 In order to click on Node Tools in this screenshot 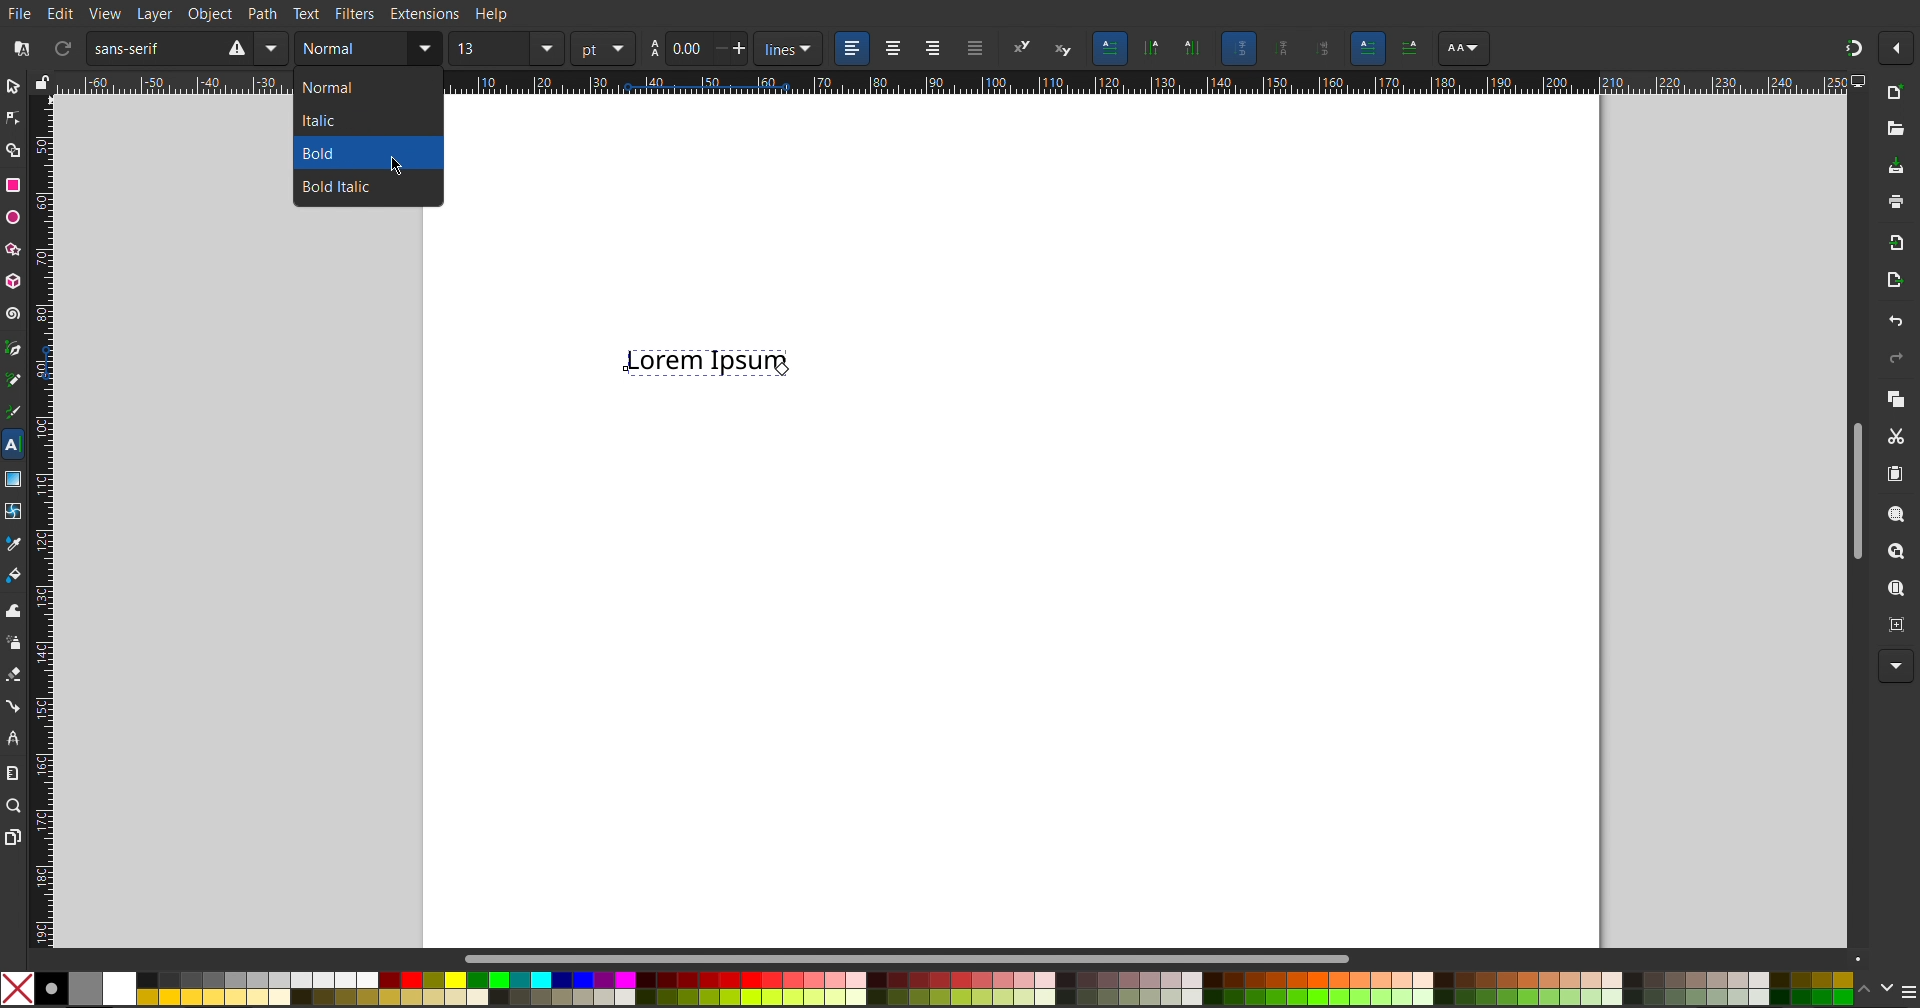, I will do `click(13, 117)`.